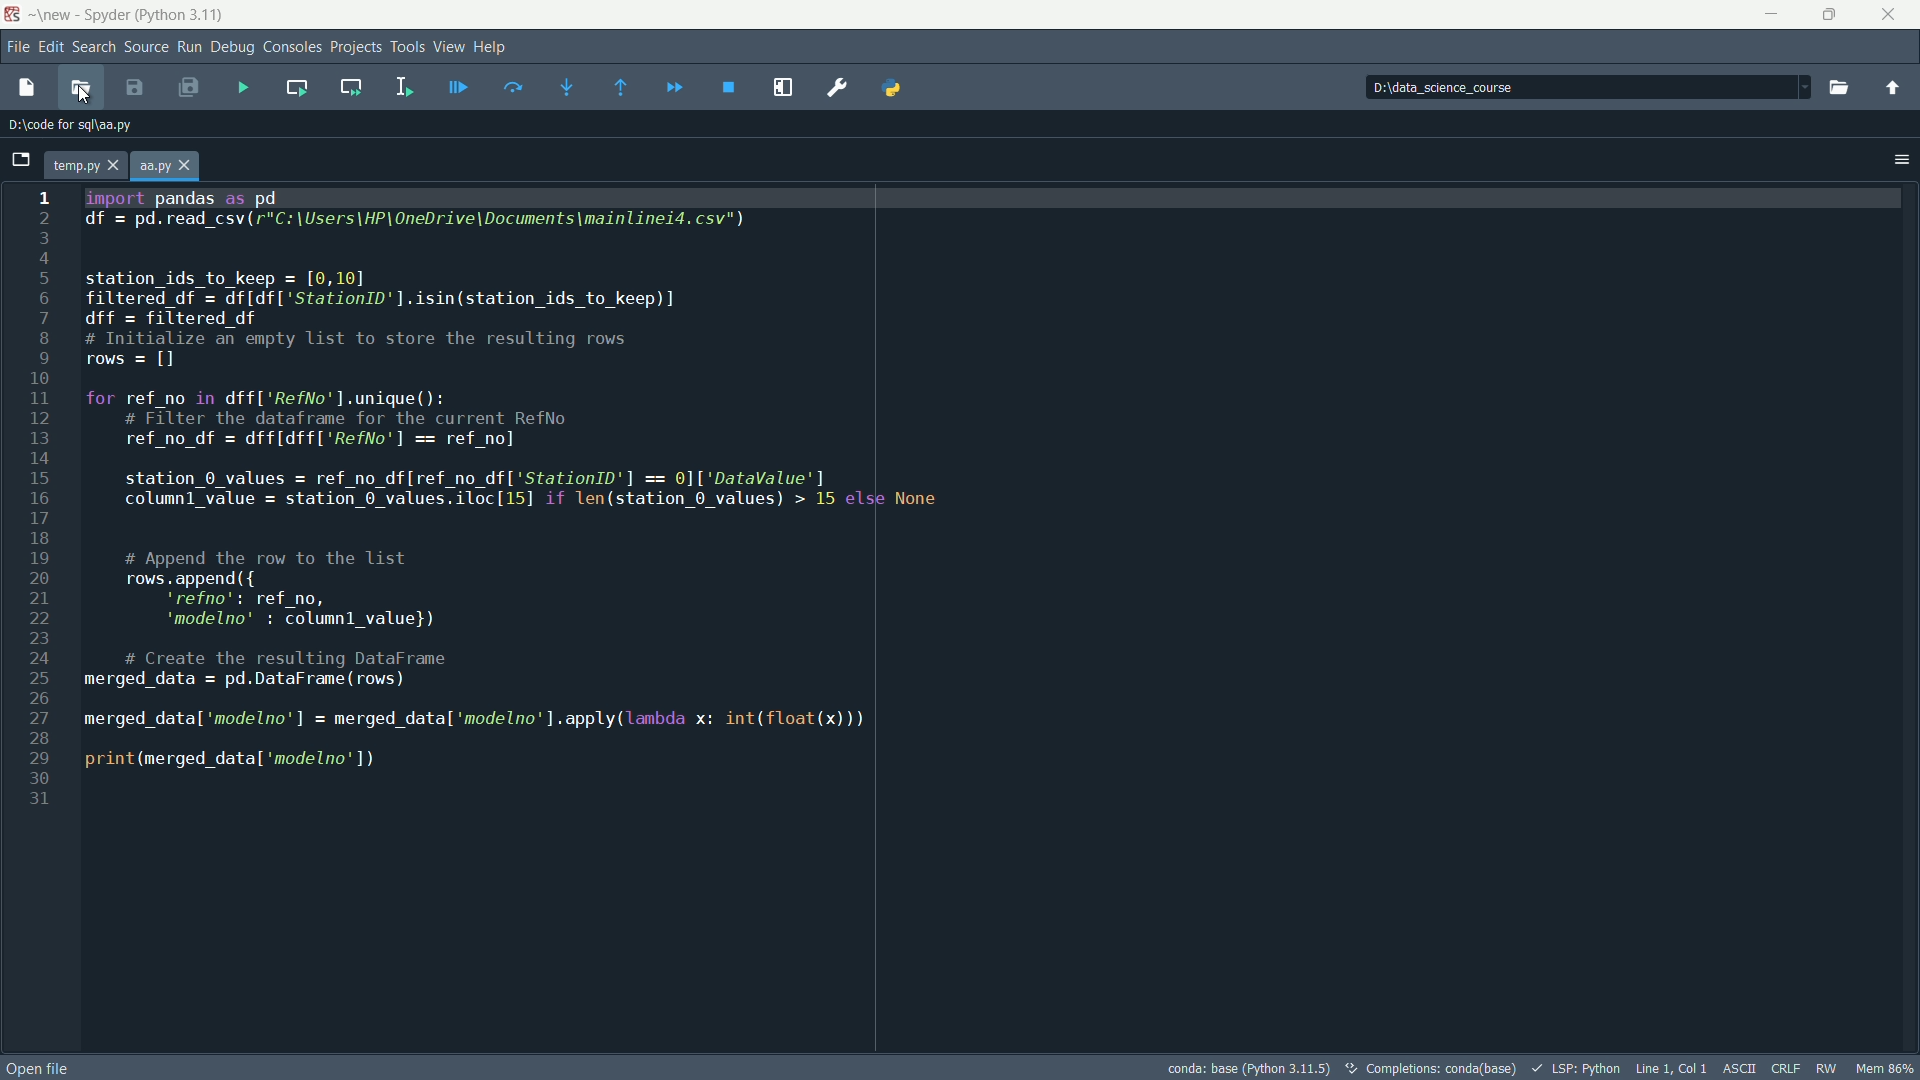 This screenshot has height=1080, width=1920. What do you see at coordinates (1787, 1067) in the screenshot?
I see `file eol status` at bounding box center [1787, 1067].